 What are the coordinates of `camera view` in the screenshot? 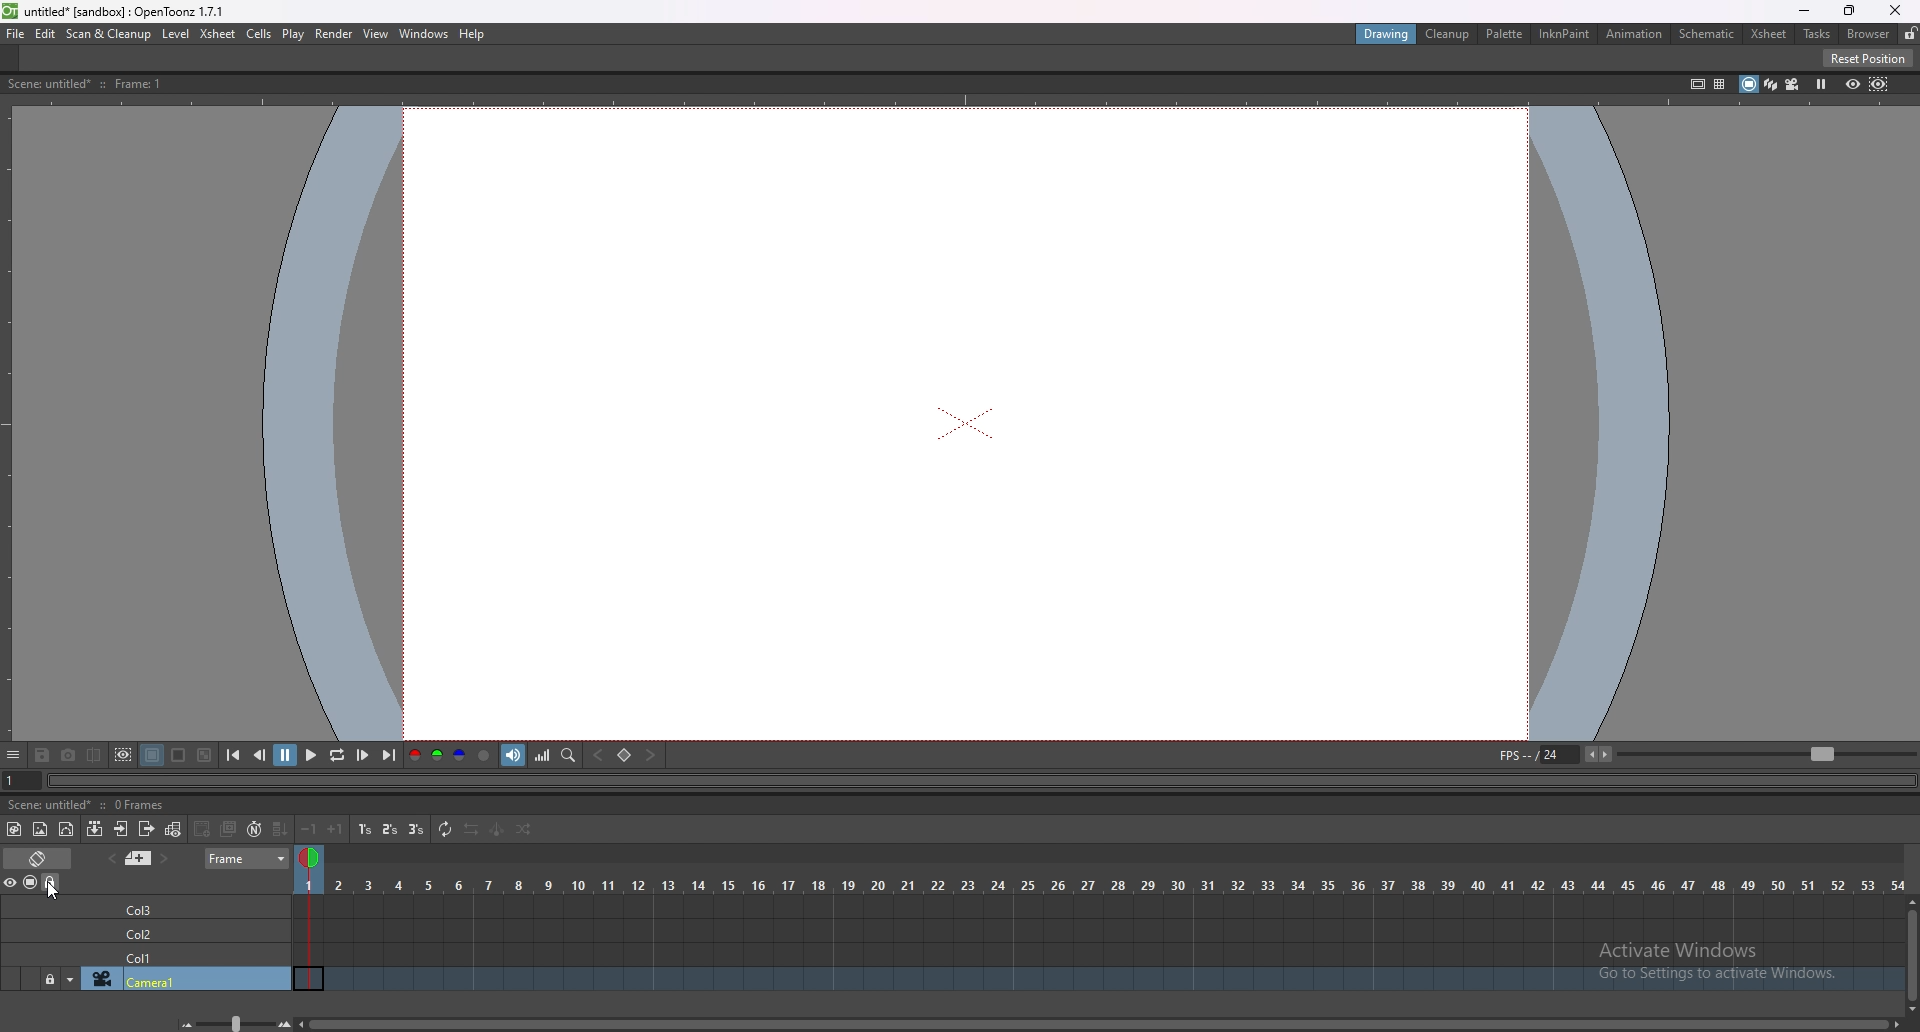 It's located at (1792, 85).